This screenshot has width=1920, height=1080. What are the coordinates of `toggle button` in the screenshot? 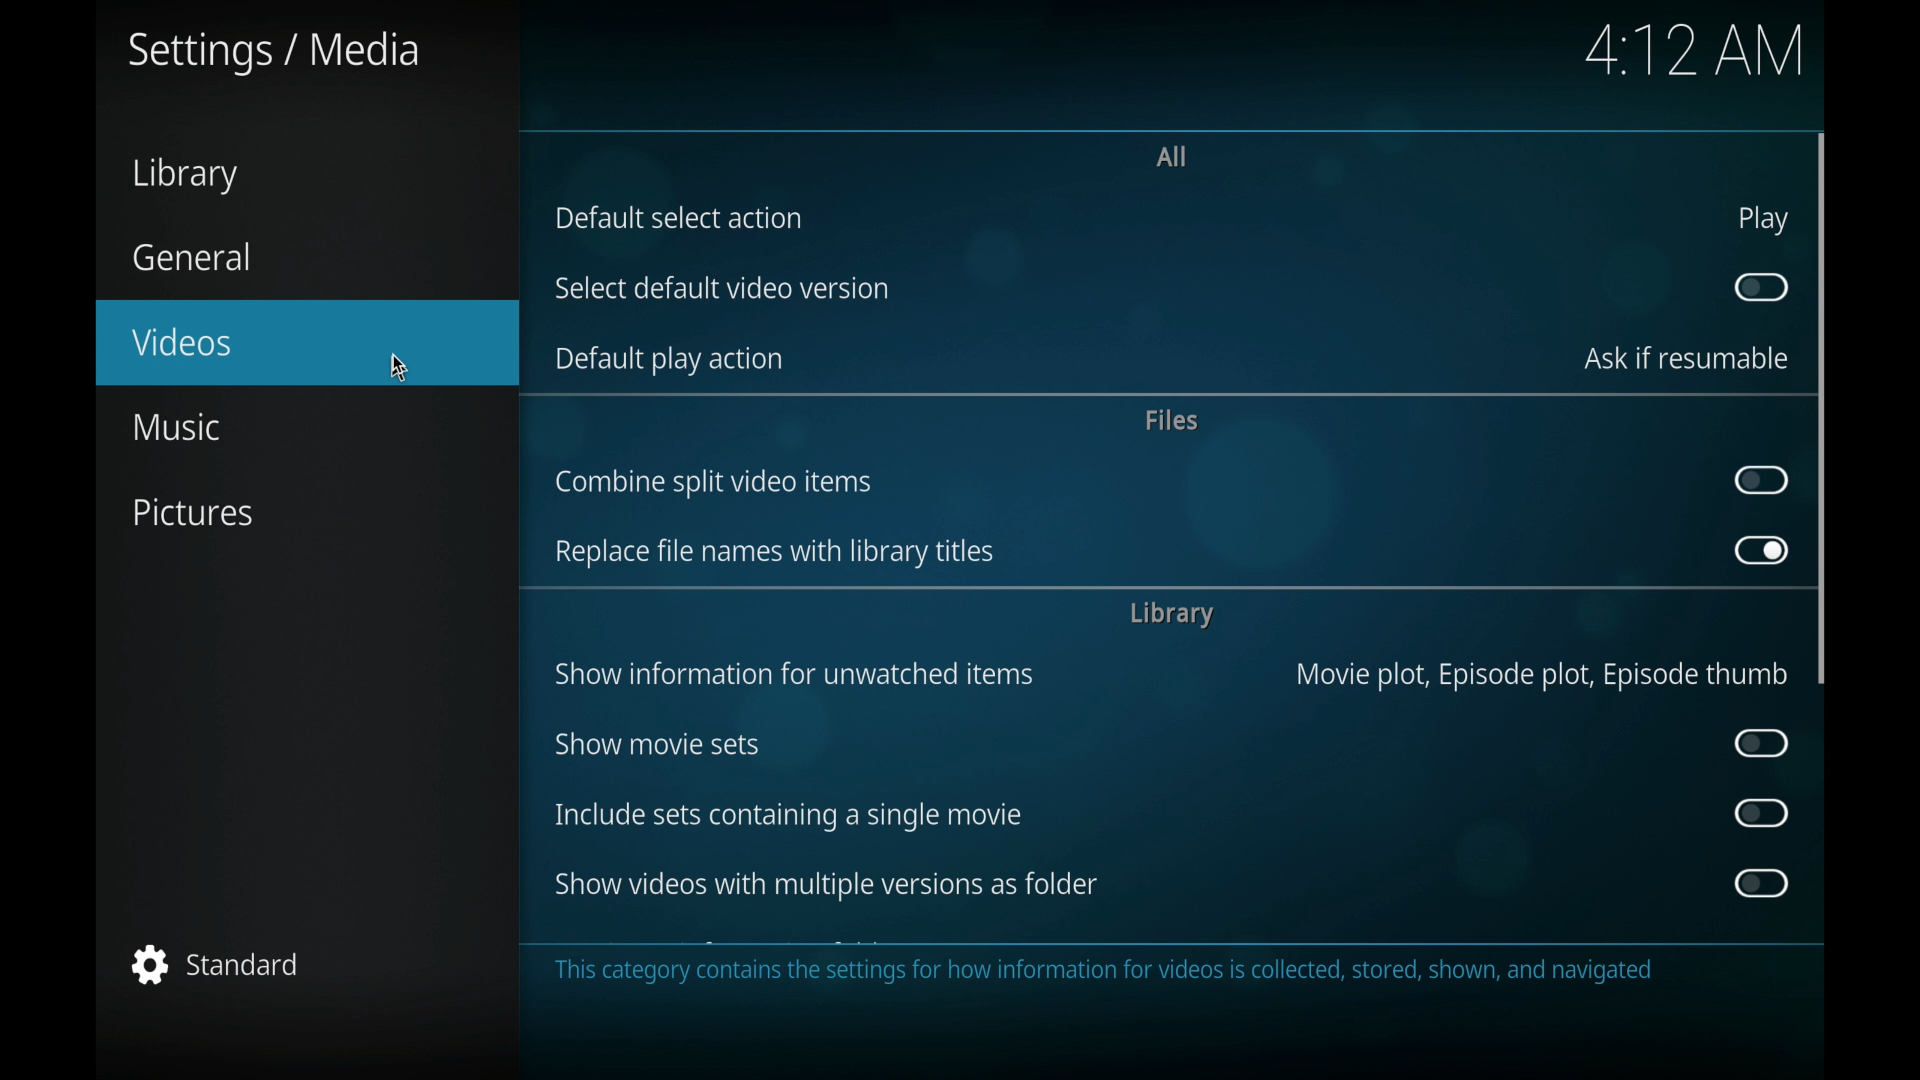 It's located at (1760, 287).